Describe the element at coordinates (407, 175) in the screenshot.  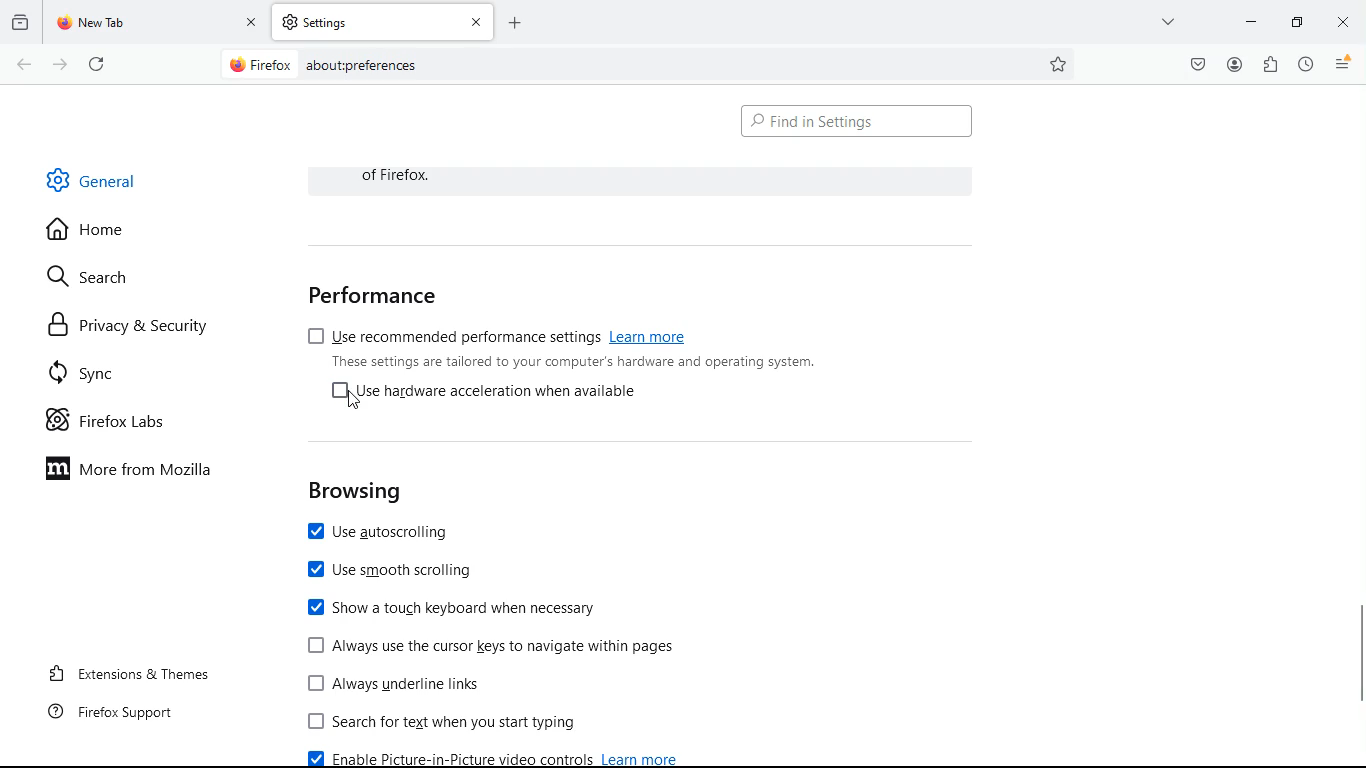
I see `of Firefox.` at that location.